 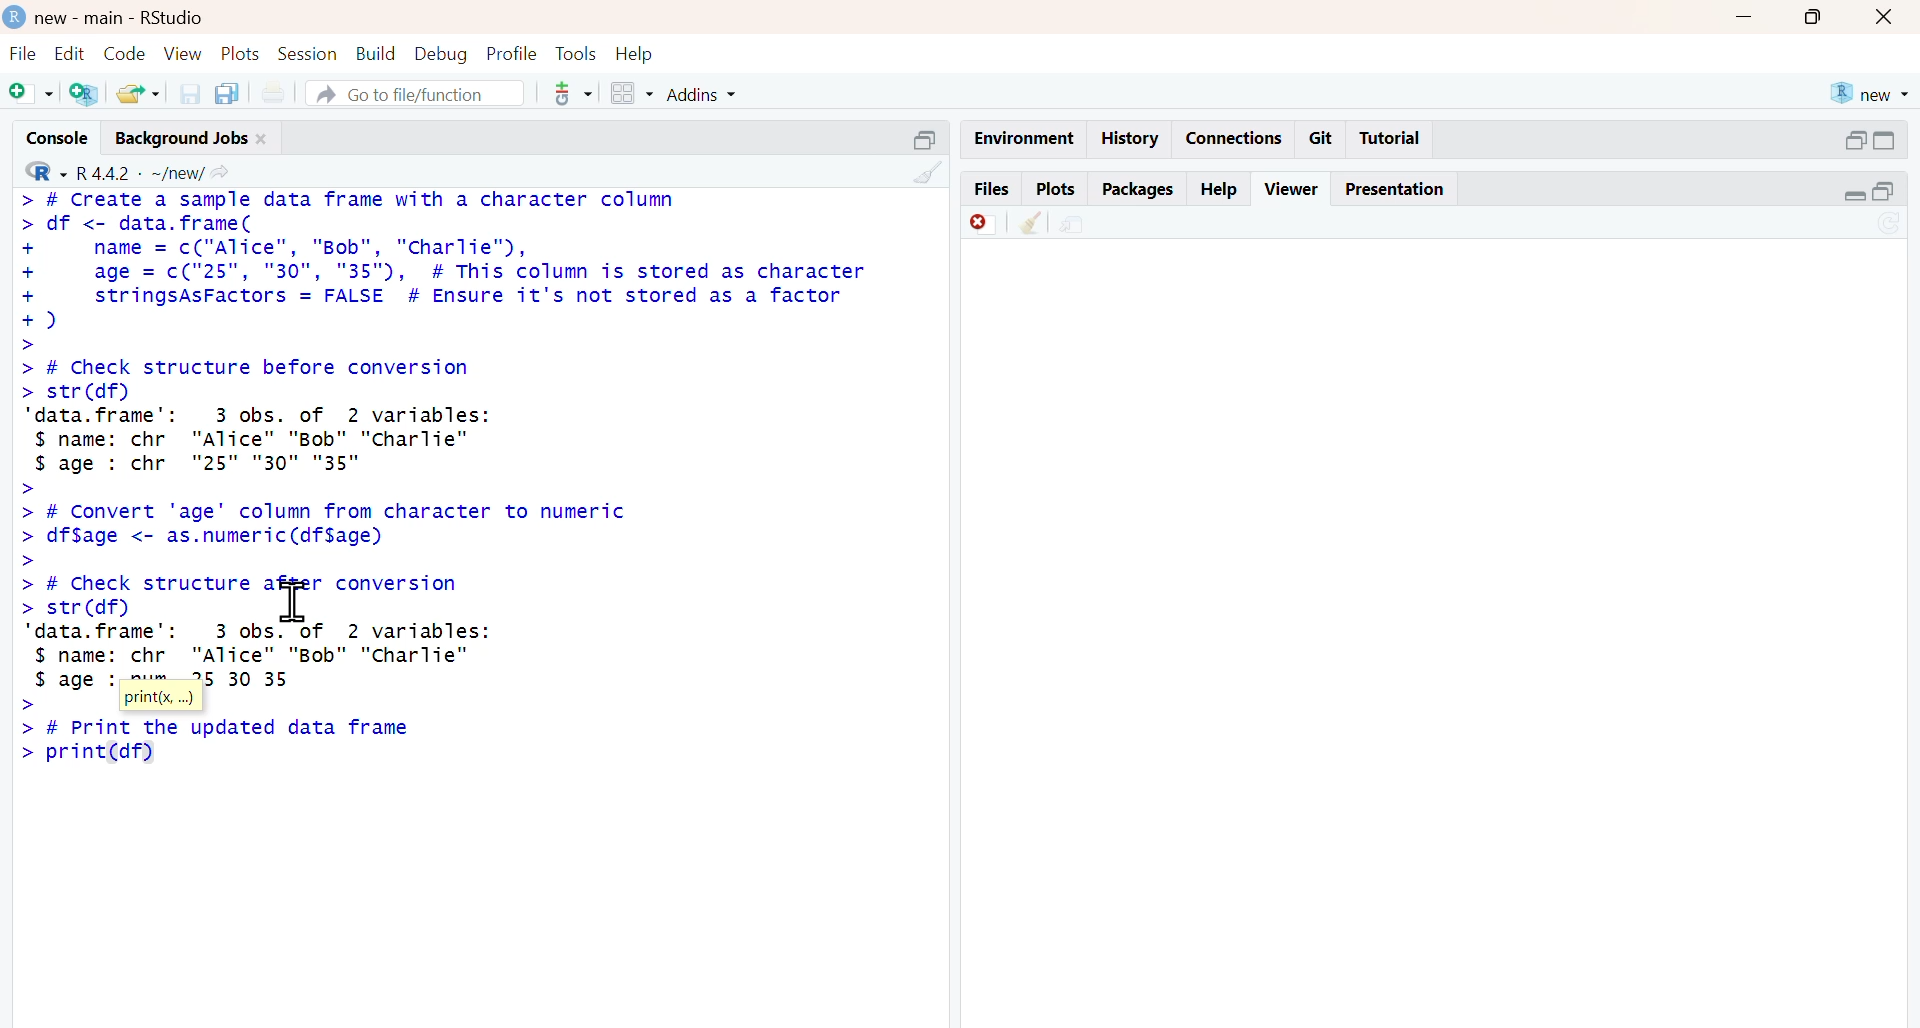 I want to click on share, so click(x=1073, y=225).